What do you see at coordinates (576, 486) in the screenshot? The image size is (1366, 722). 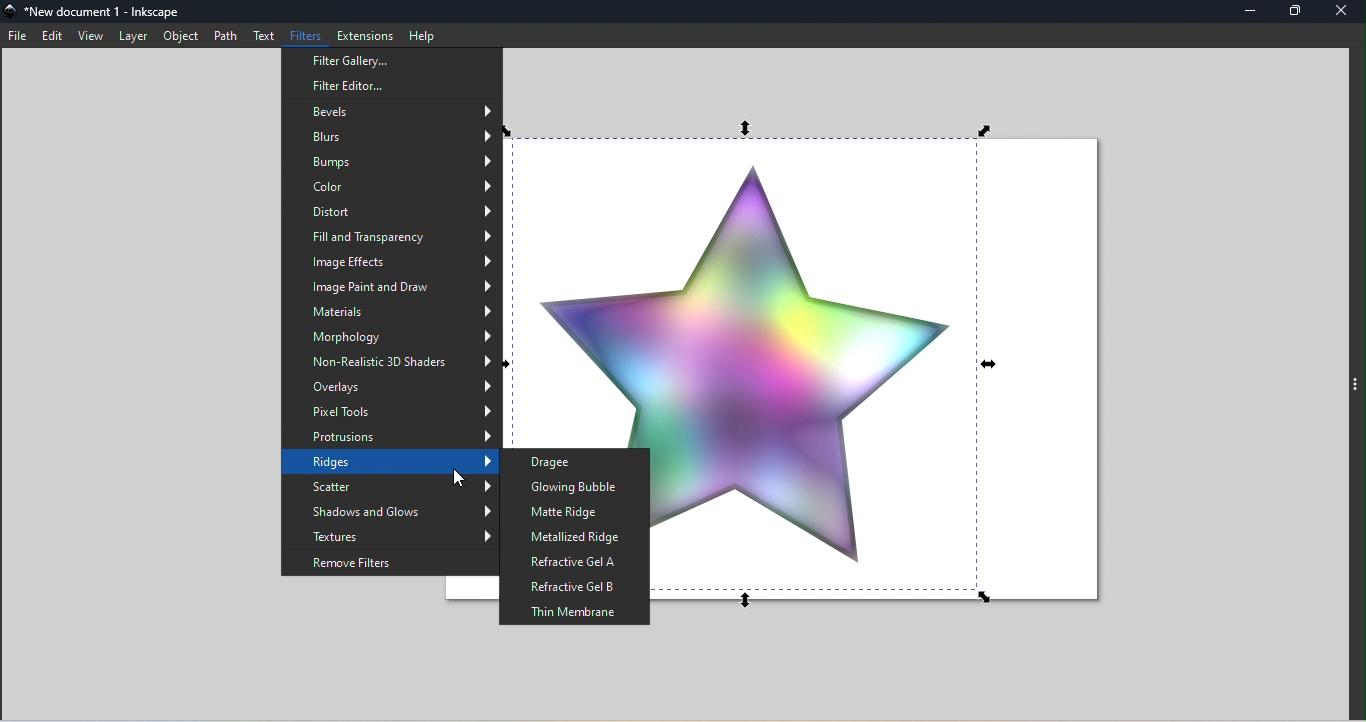 I see `Glowing` at bounding box center [576, 486].